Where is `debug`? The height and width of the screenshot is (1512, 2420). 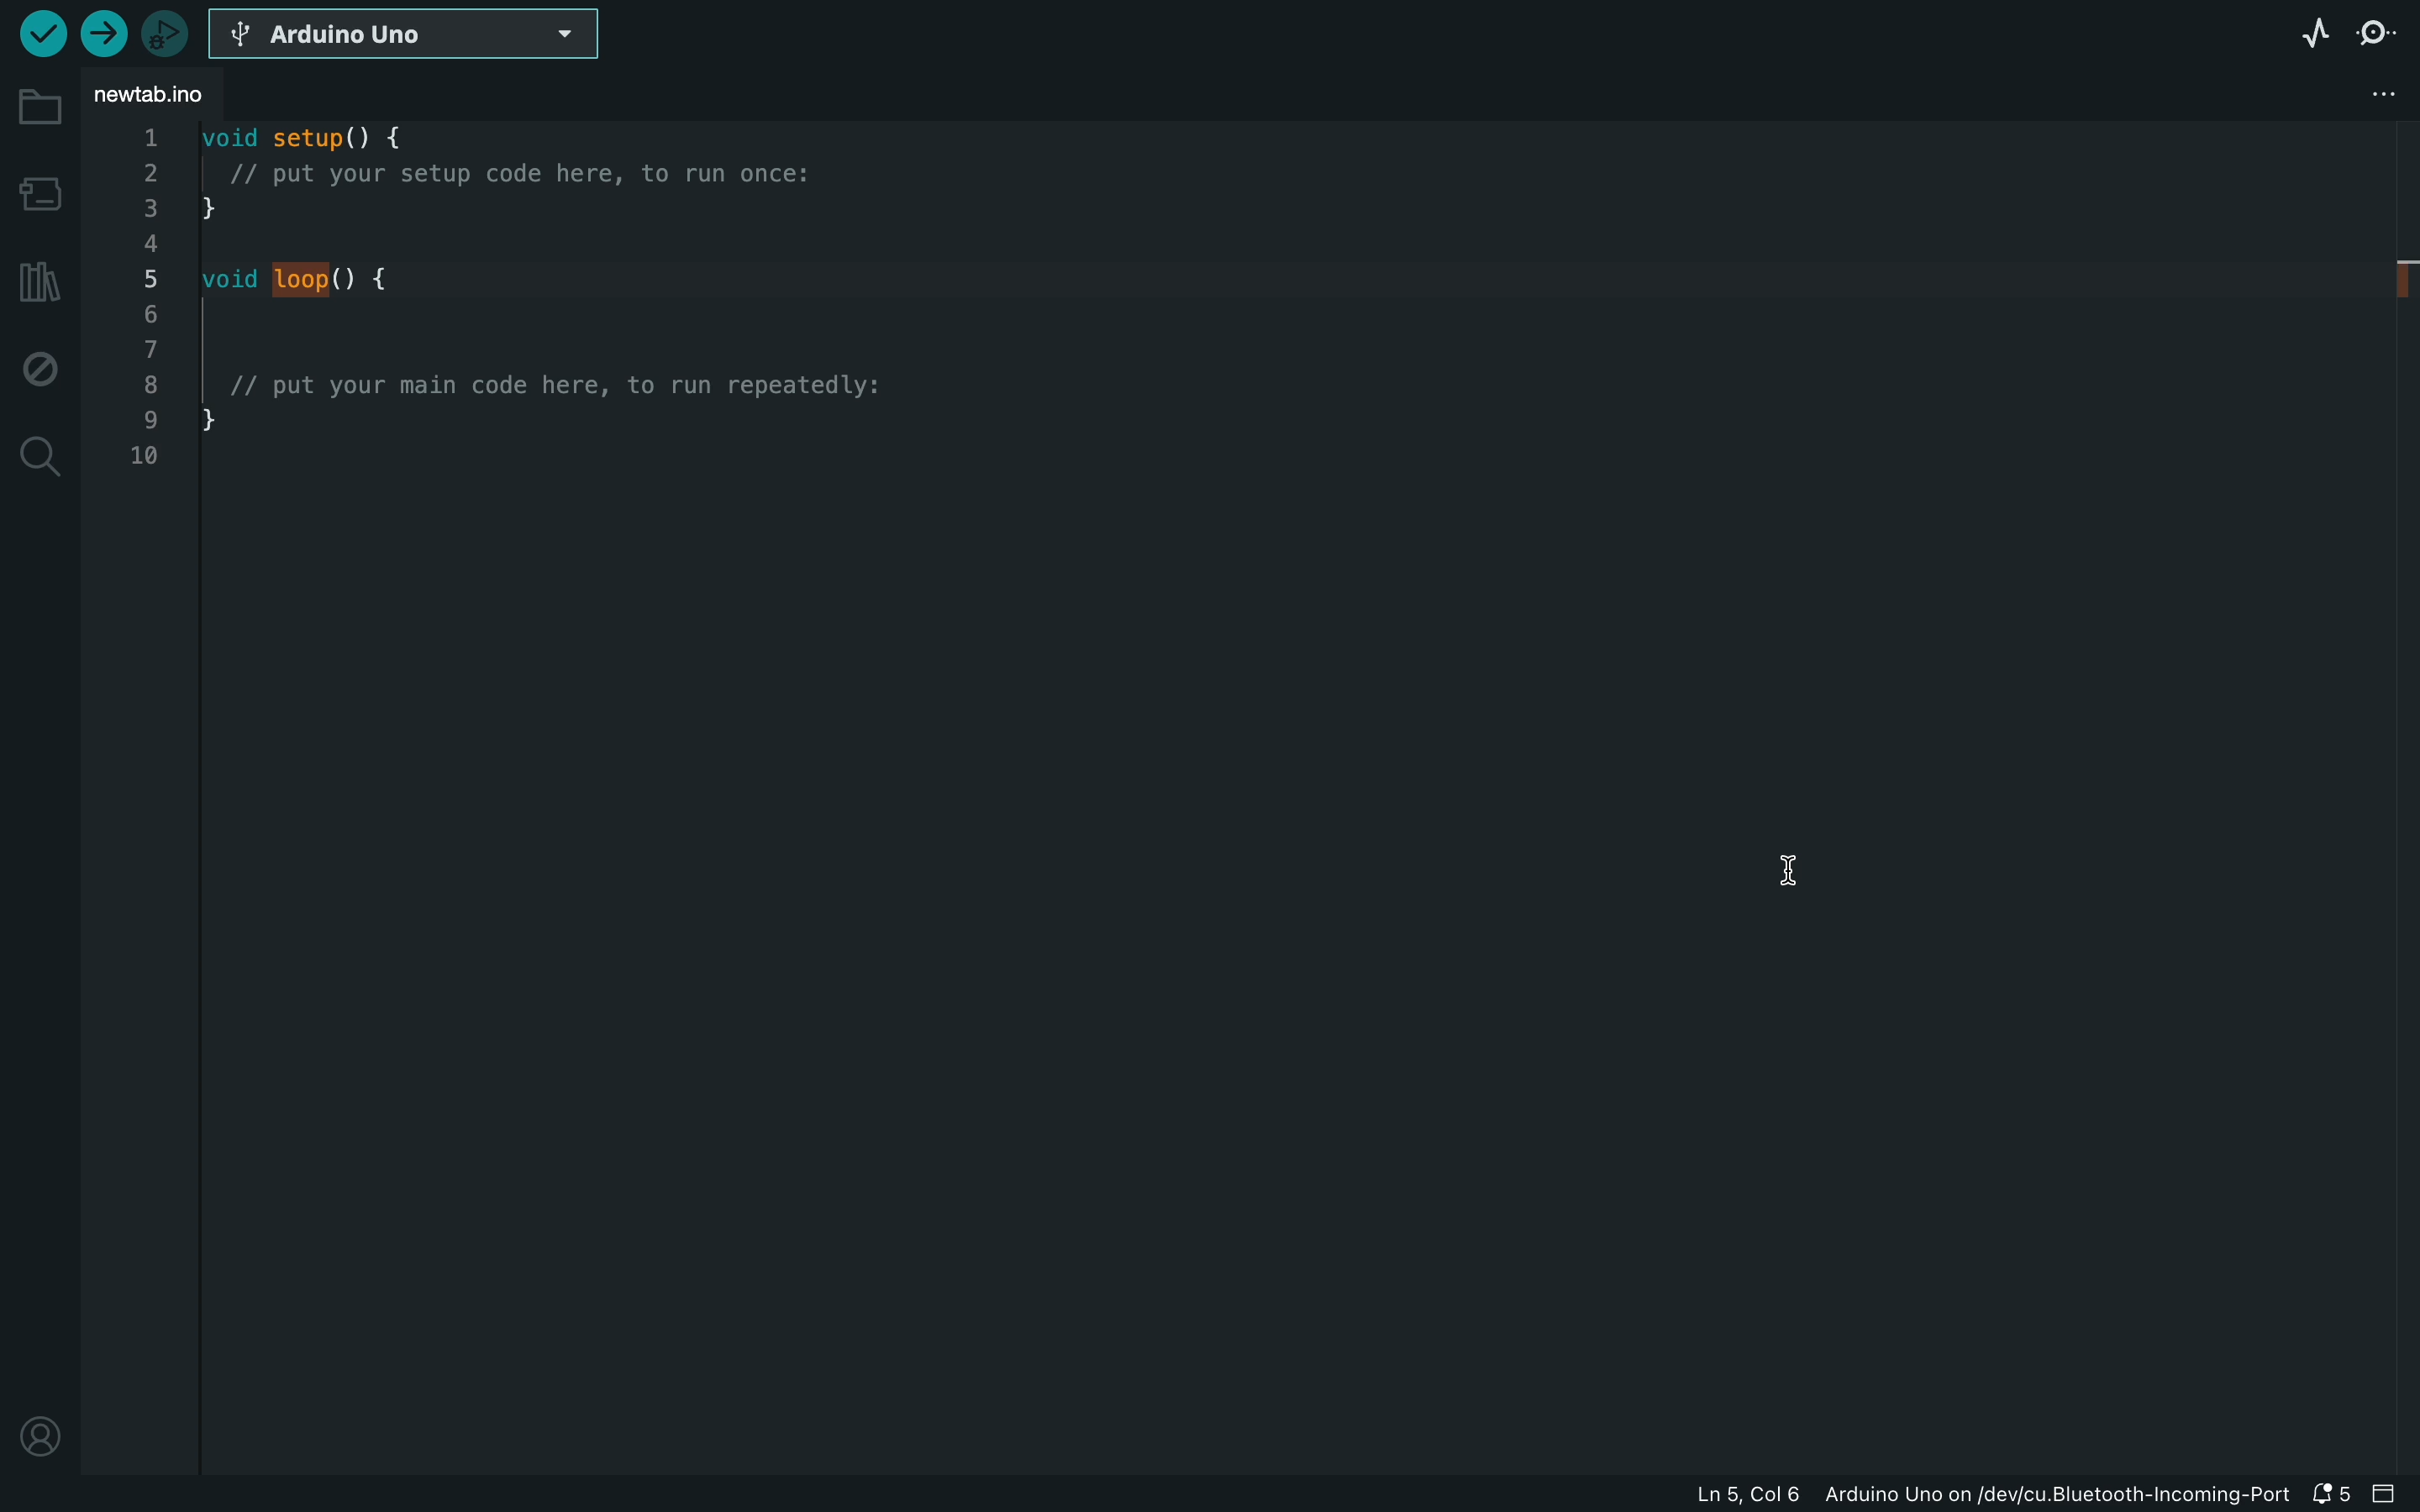 debug is located at coordinates (40, 368).